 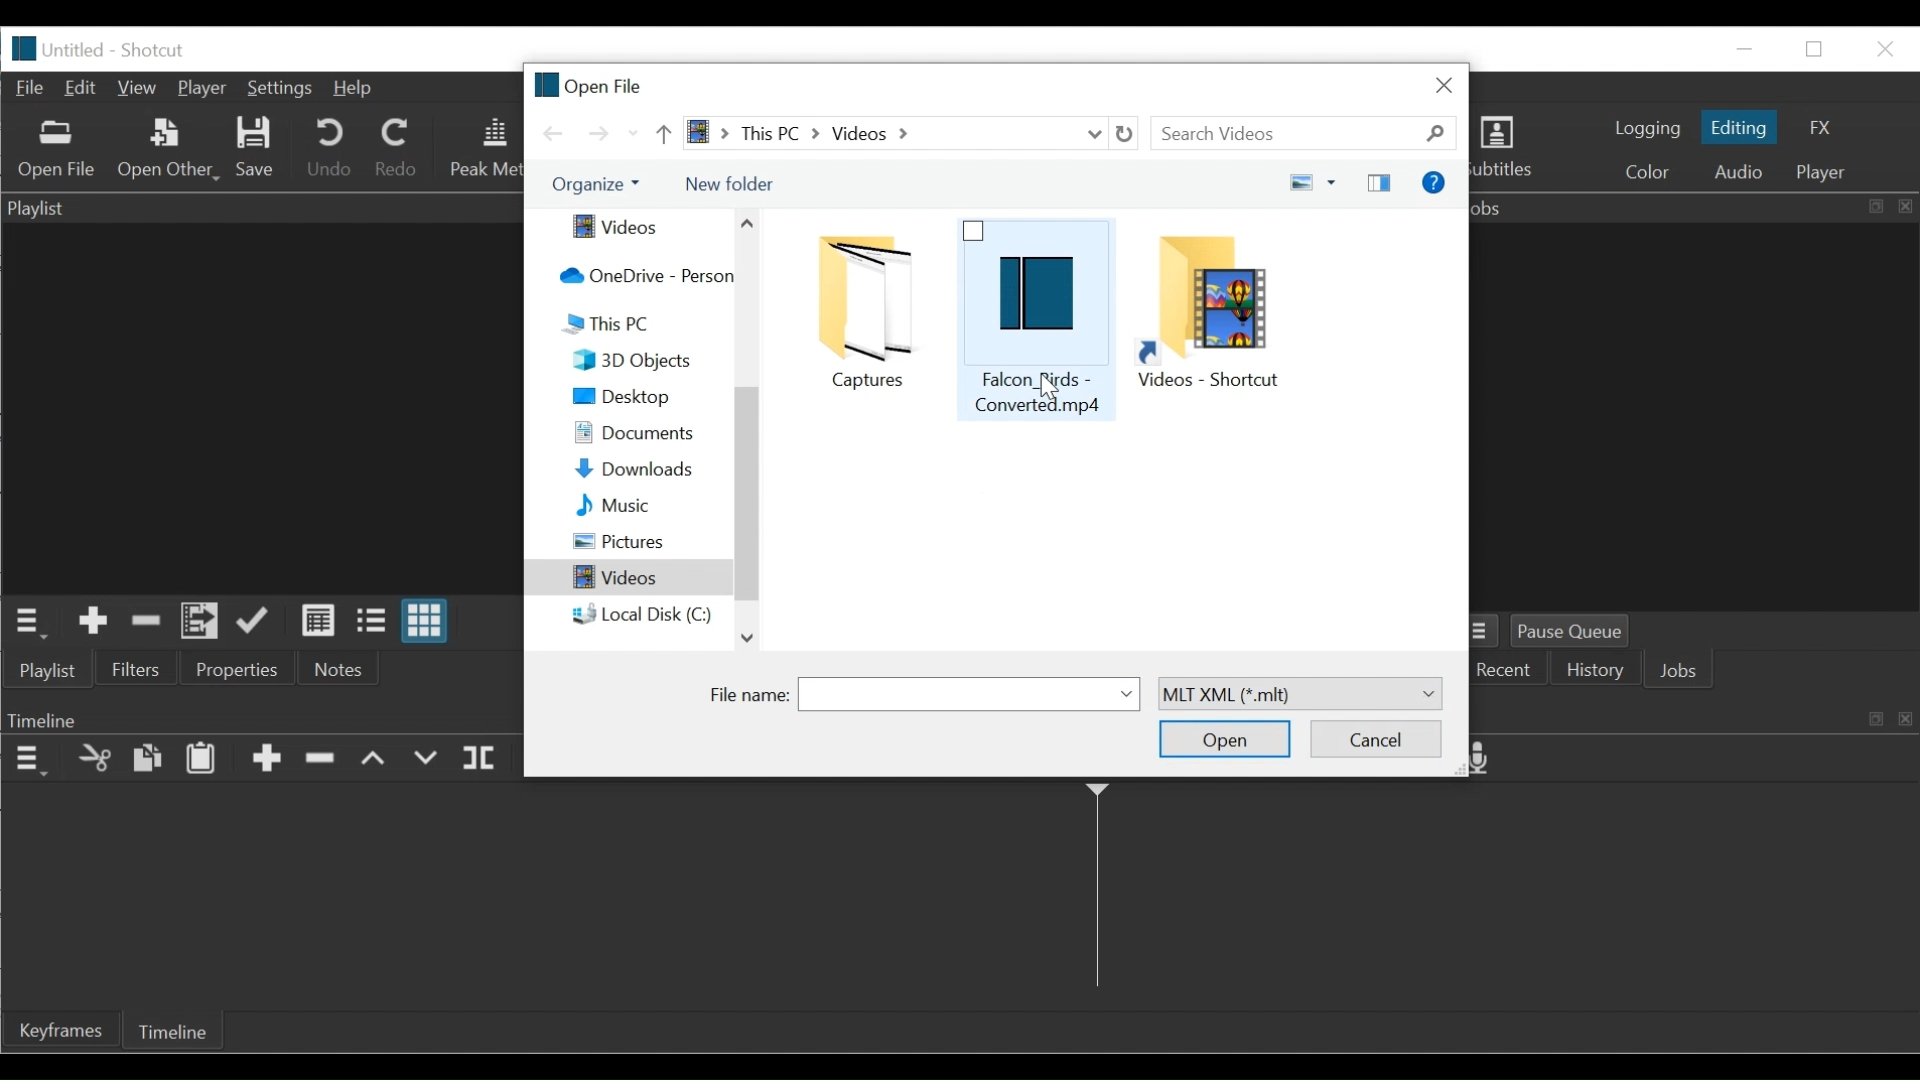 What do you see at coordinates (748, 223) in the screenshot?
I see `Scroll up` at bounding box center [748, 223].